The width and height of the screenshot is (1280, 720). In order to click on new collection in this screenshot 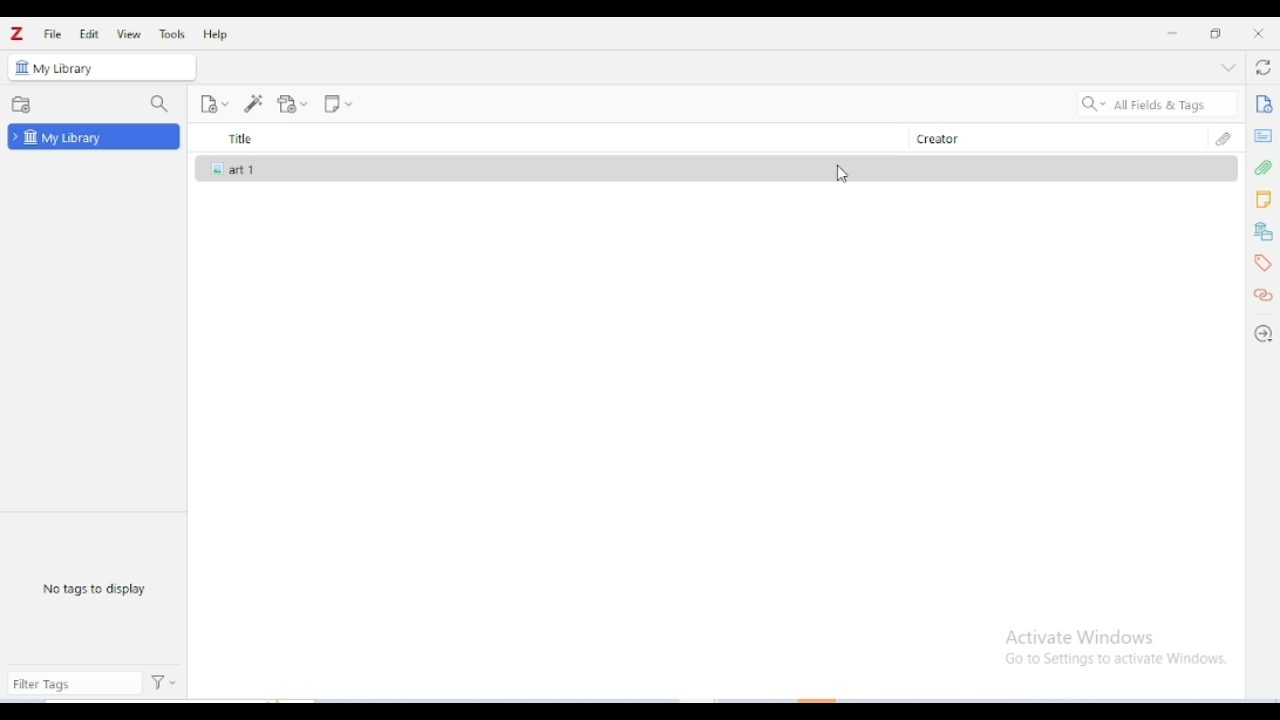, I will do `click(21, 104)`.